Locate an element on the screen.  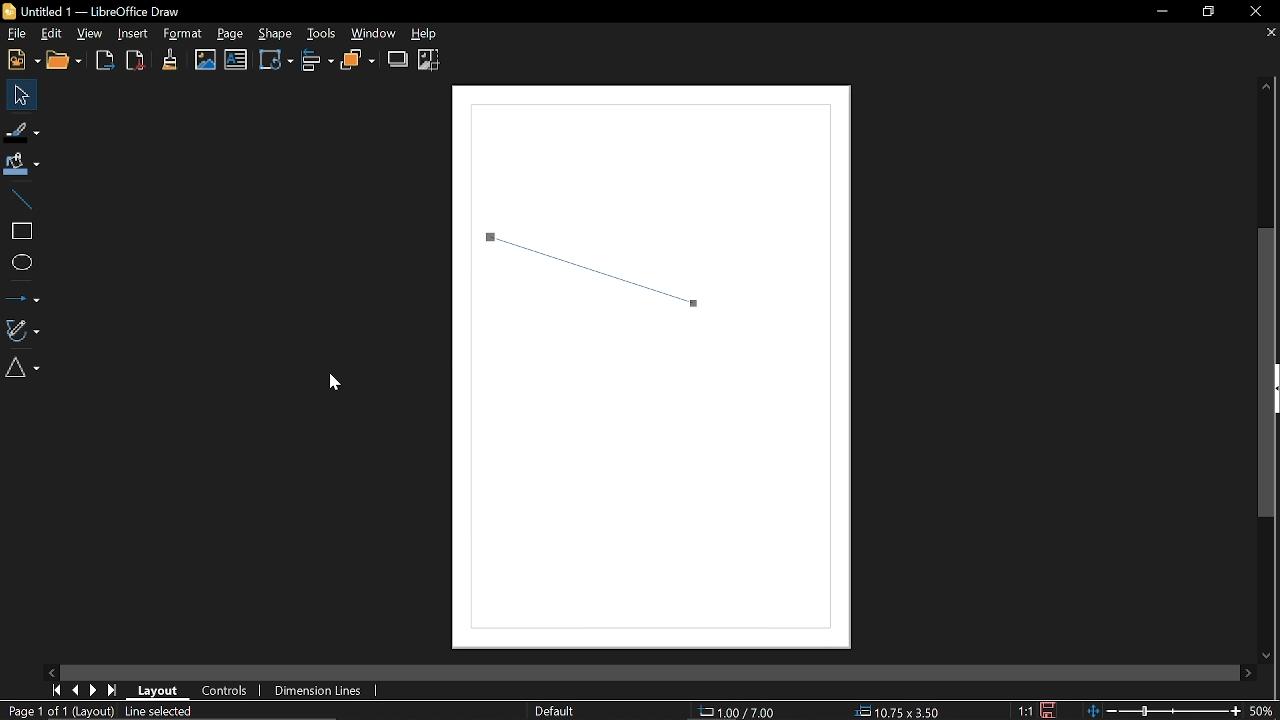
Current diagram is located at coordinates (258, 712).